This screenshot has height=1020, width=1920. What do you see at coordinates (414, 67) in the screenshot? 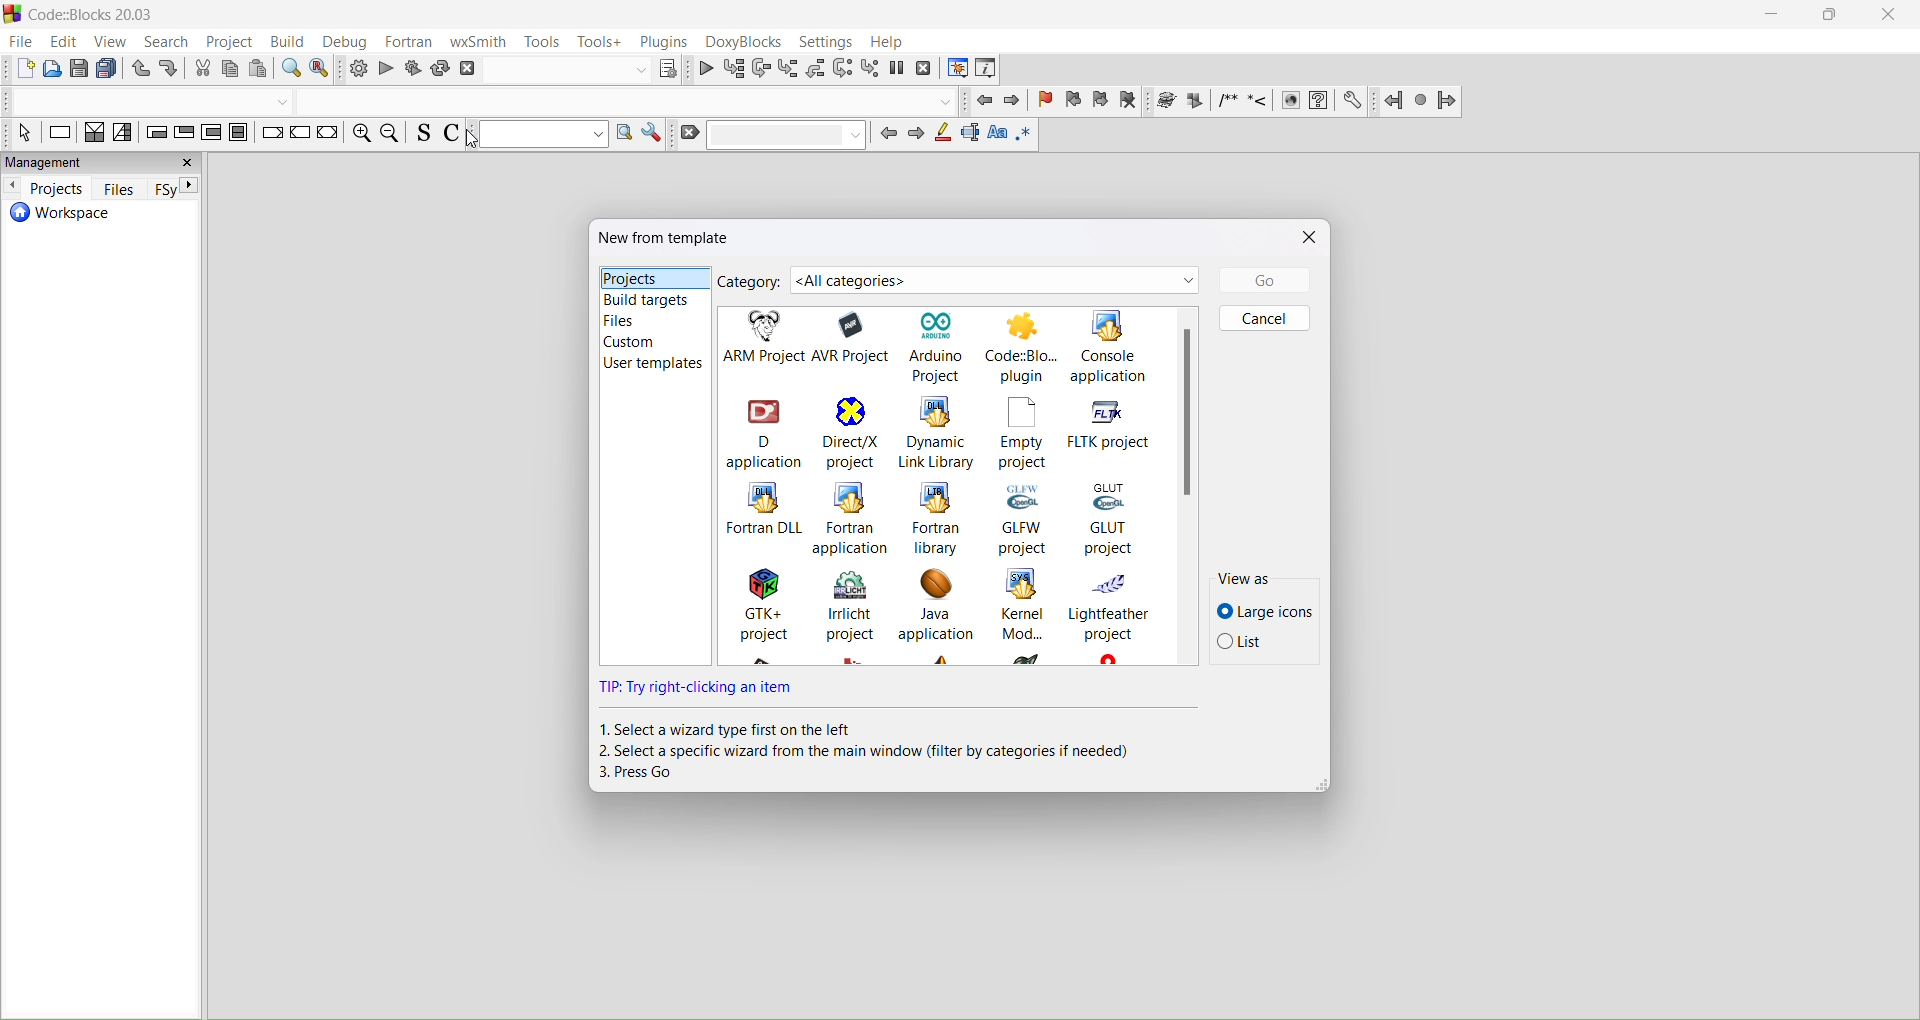
I see `build and run` at bounding box center [414, 67].